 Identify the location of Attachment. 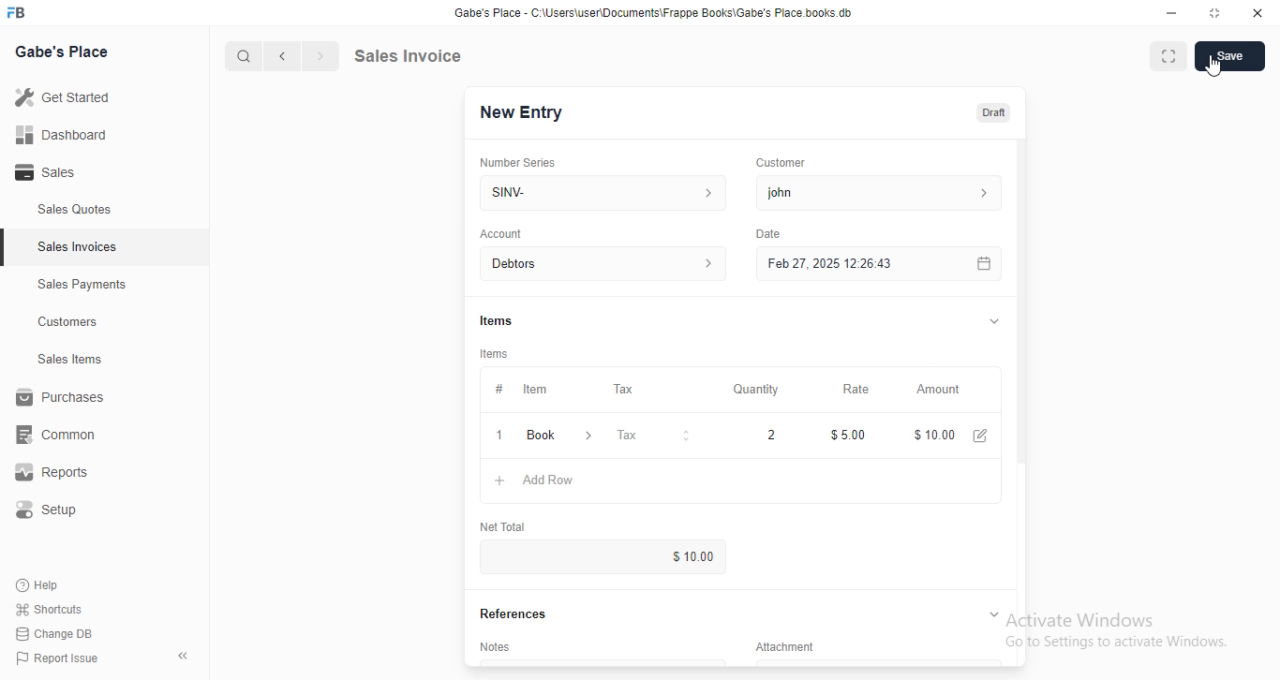
(777, 645).